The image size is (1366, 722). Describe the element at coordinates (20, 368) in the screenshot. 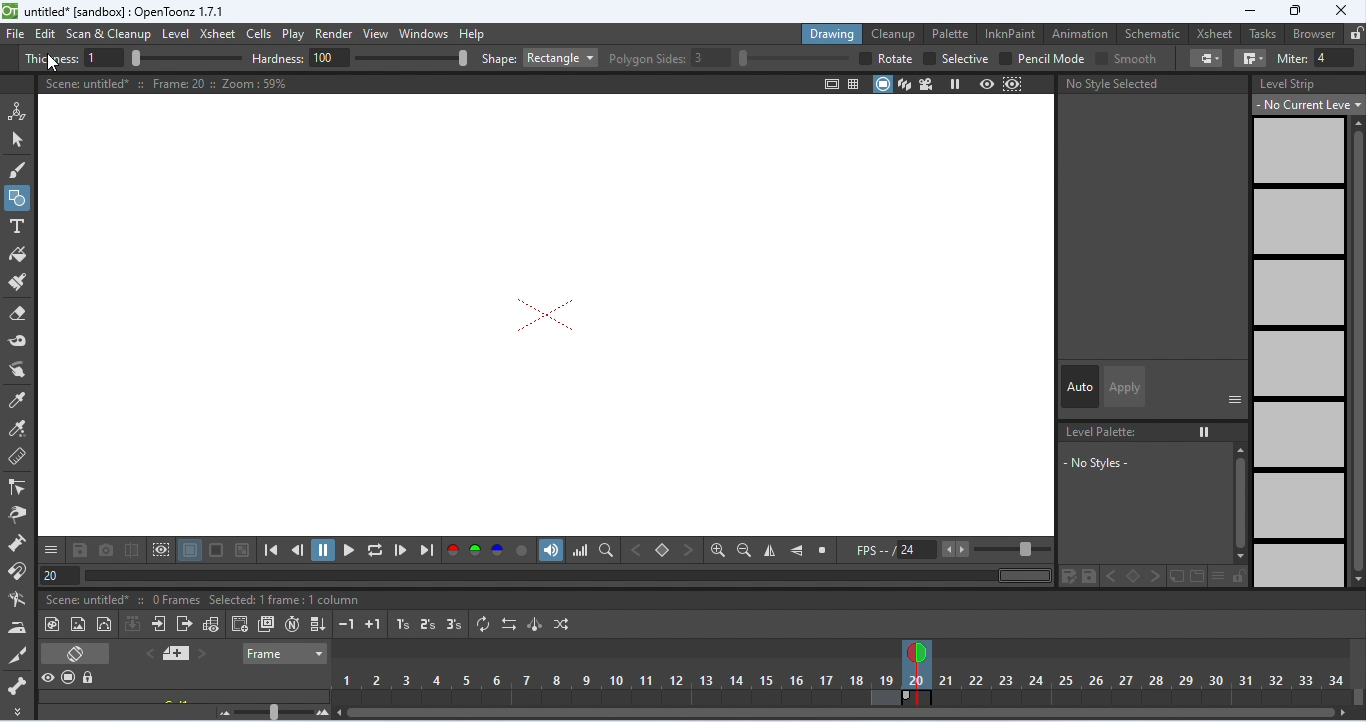

I see `finger` at that location.